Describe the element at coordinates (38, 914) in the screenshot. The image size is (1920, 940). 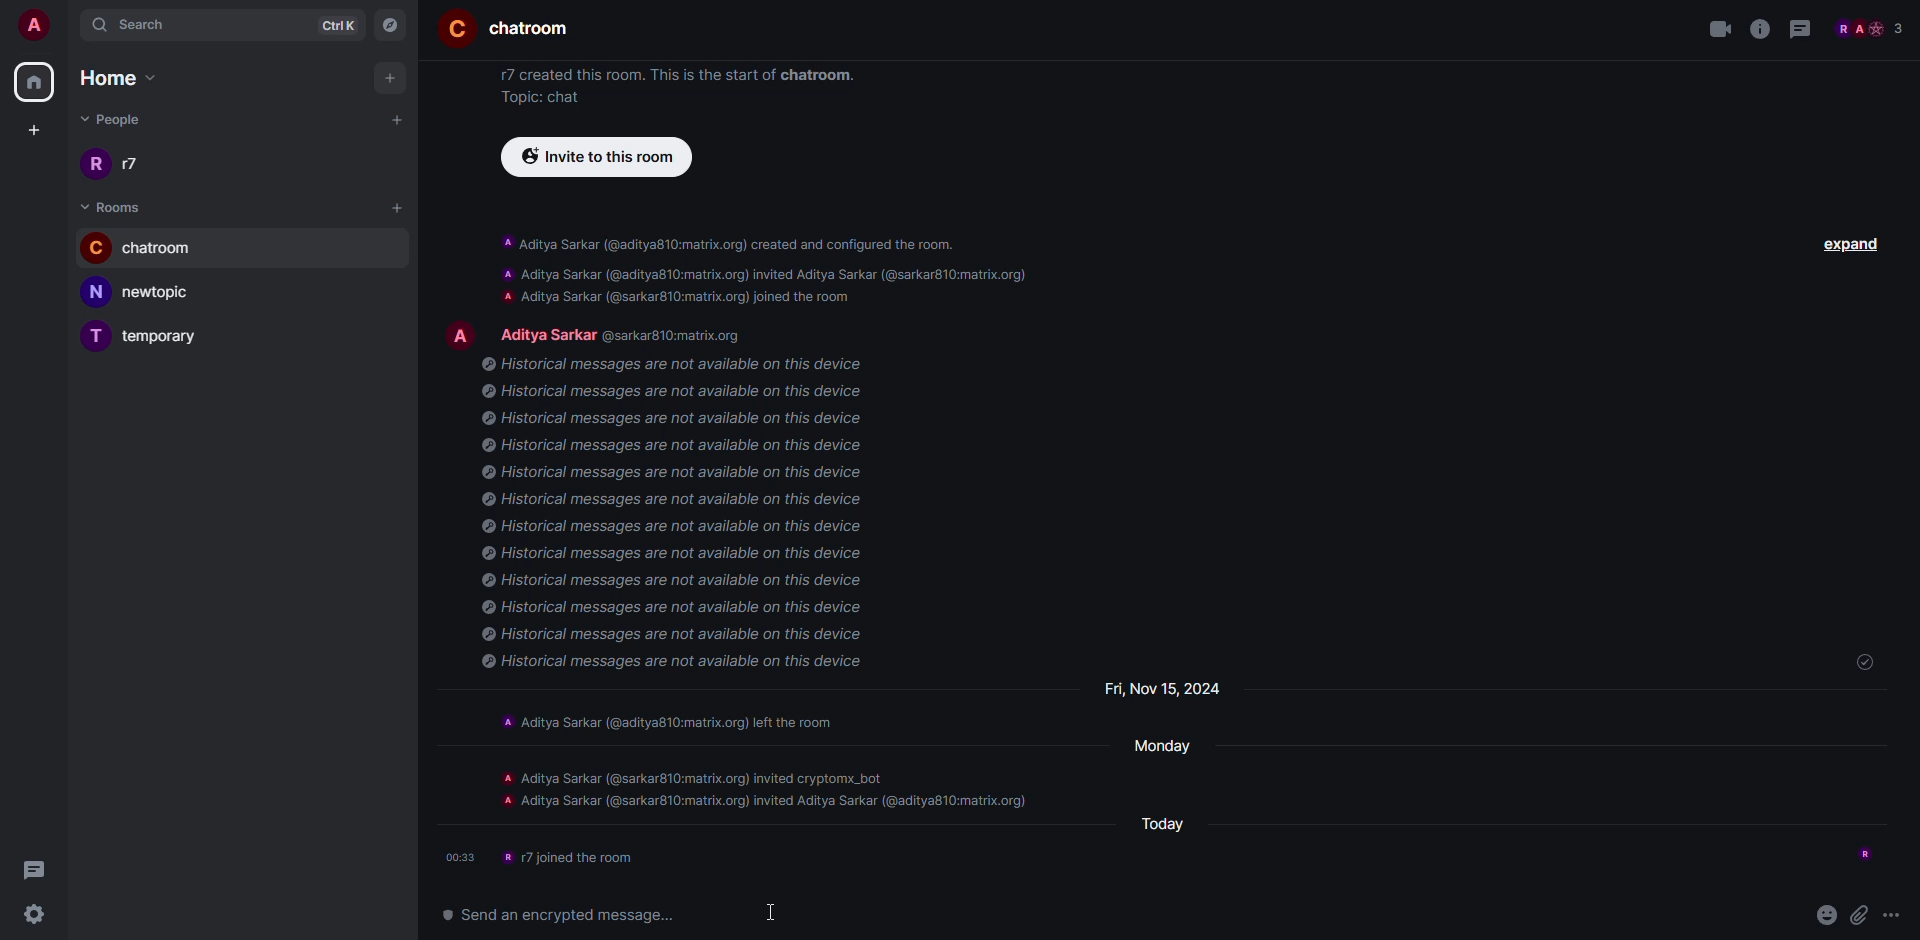
I see `settings` at that location.